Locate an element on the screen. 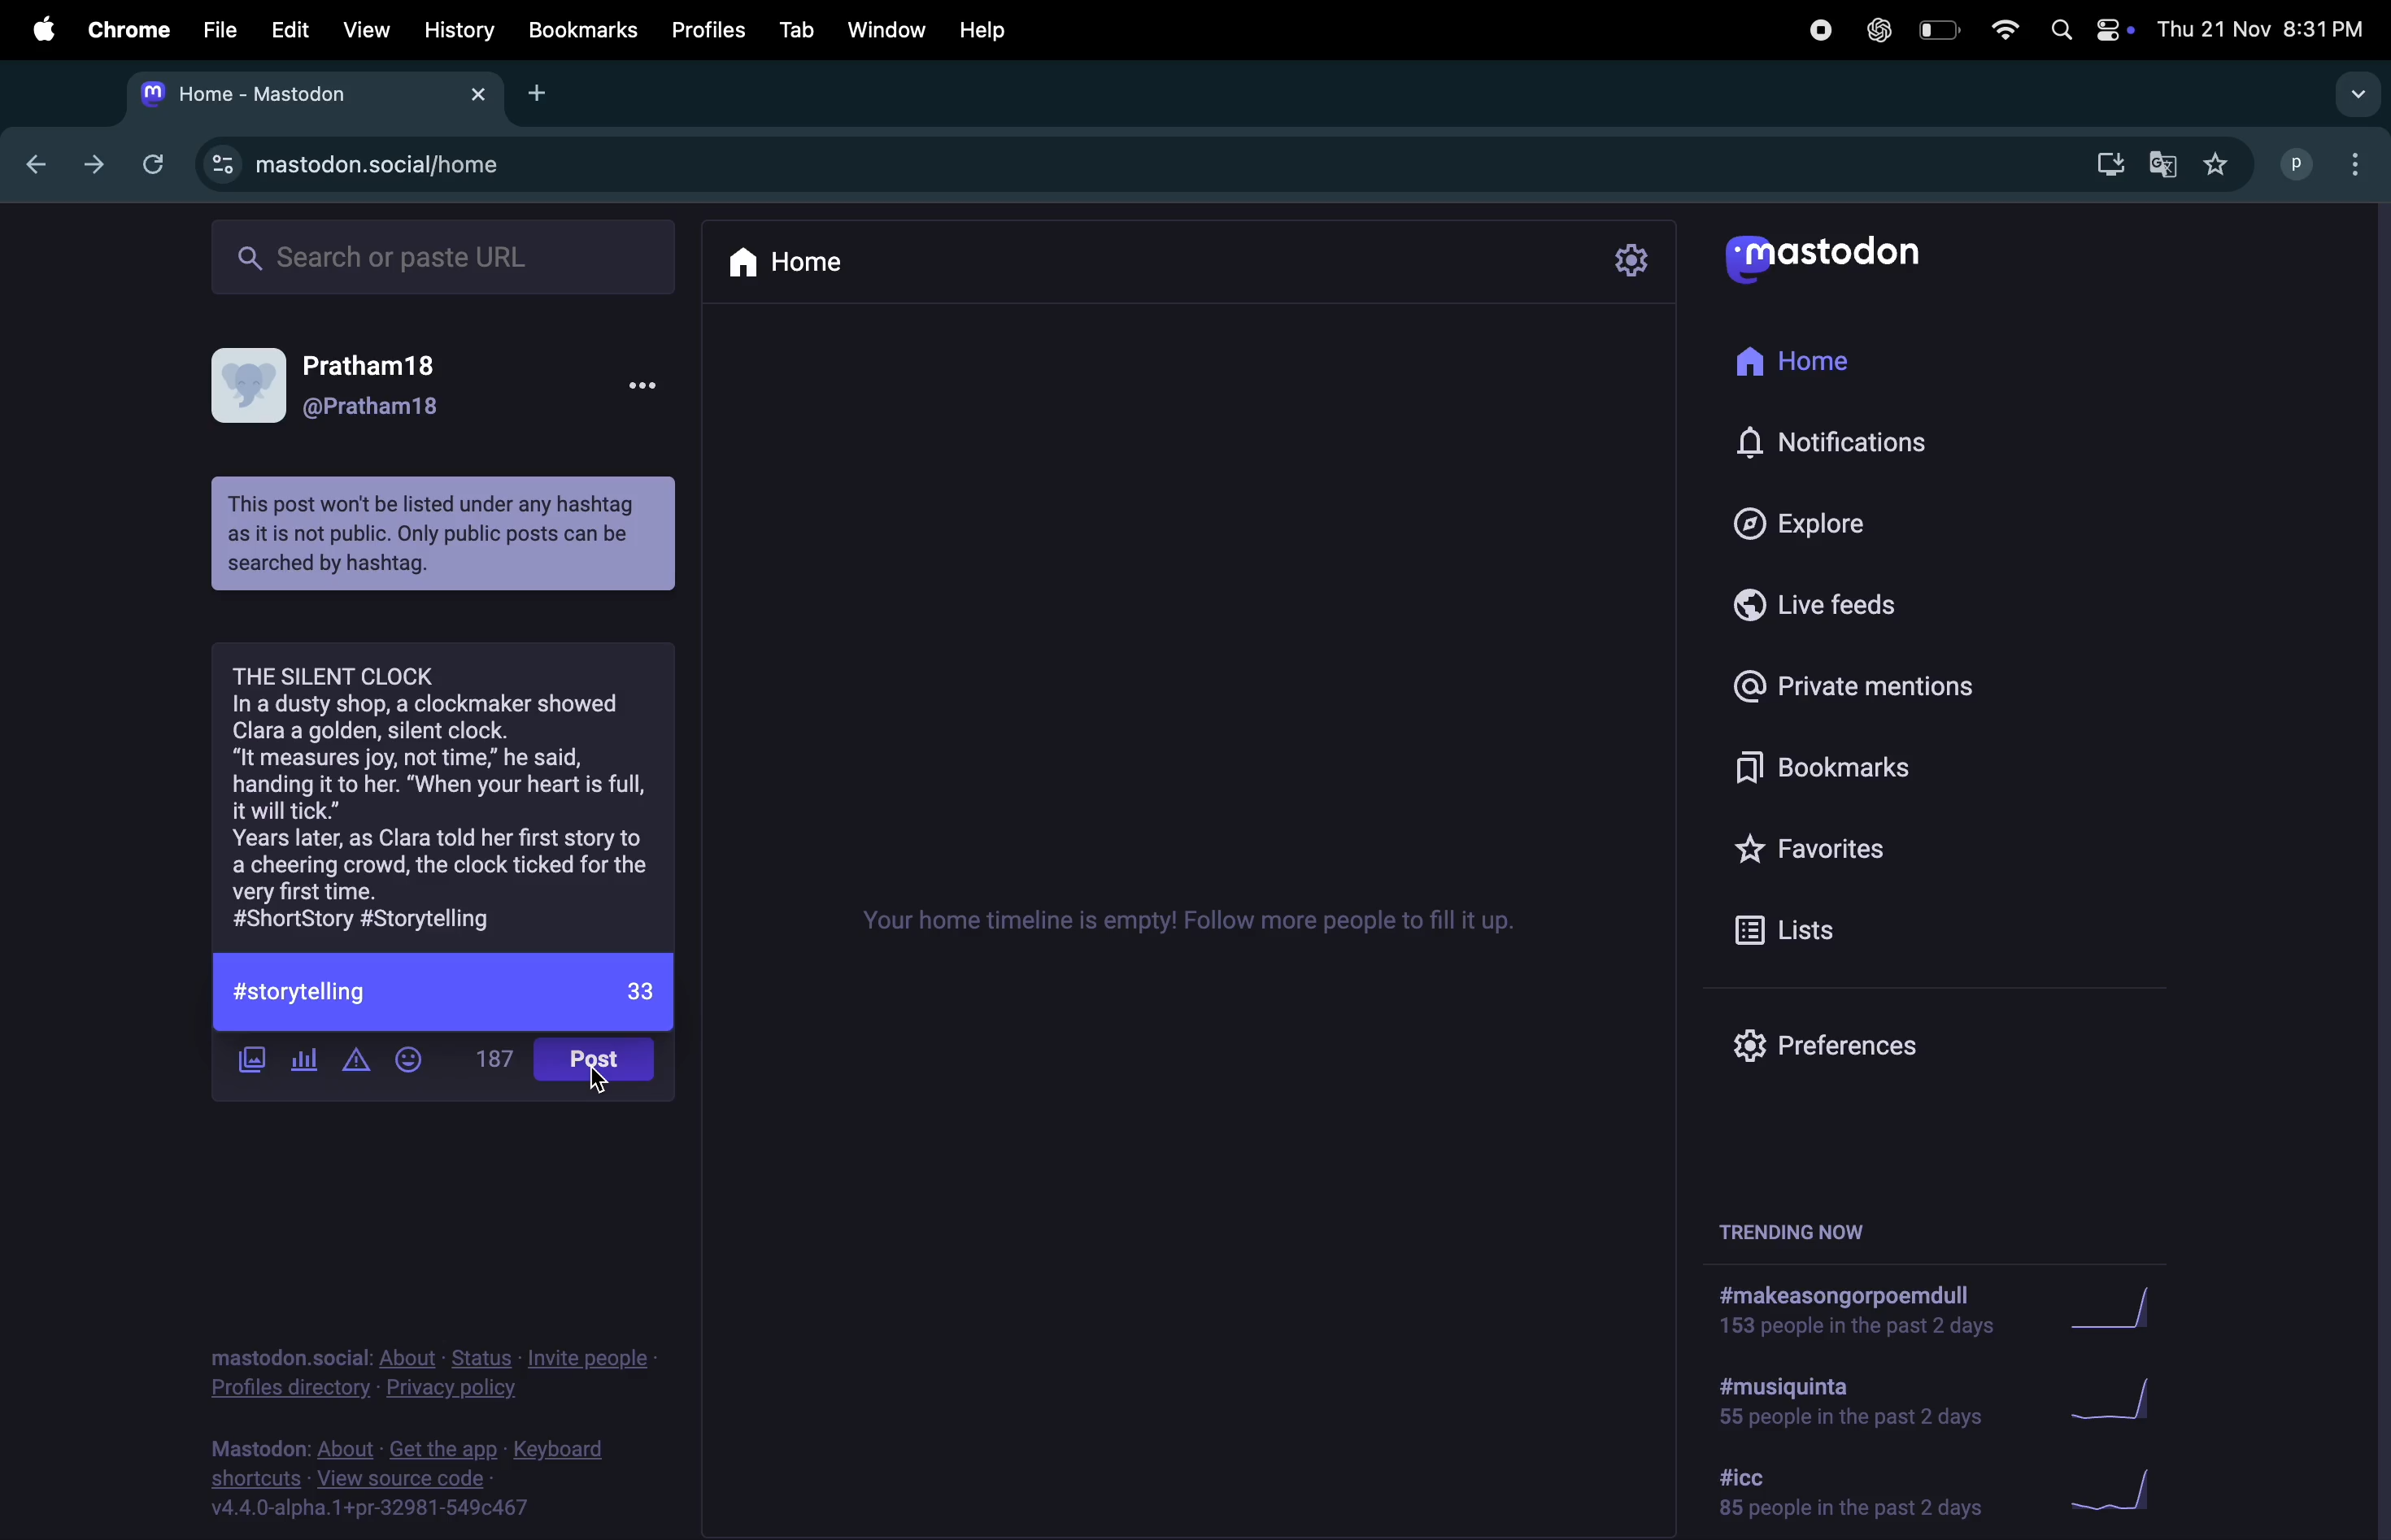  post is located at coordinates (600, 1063).